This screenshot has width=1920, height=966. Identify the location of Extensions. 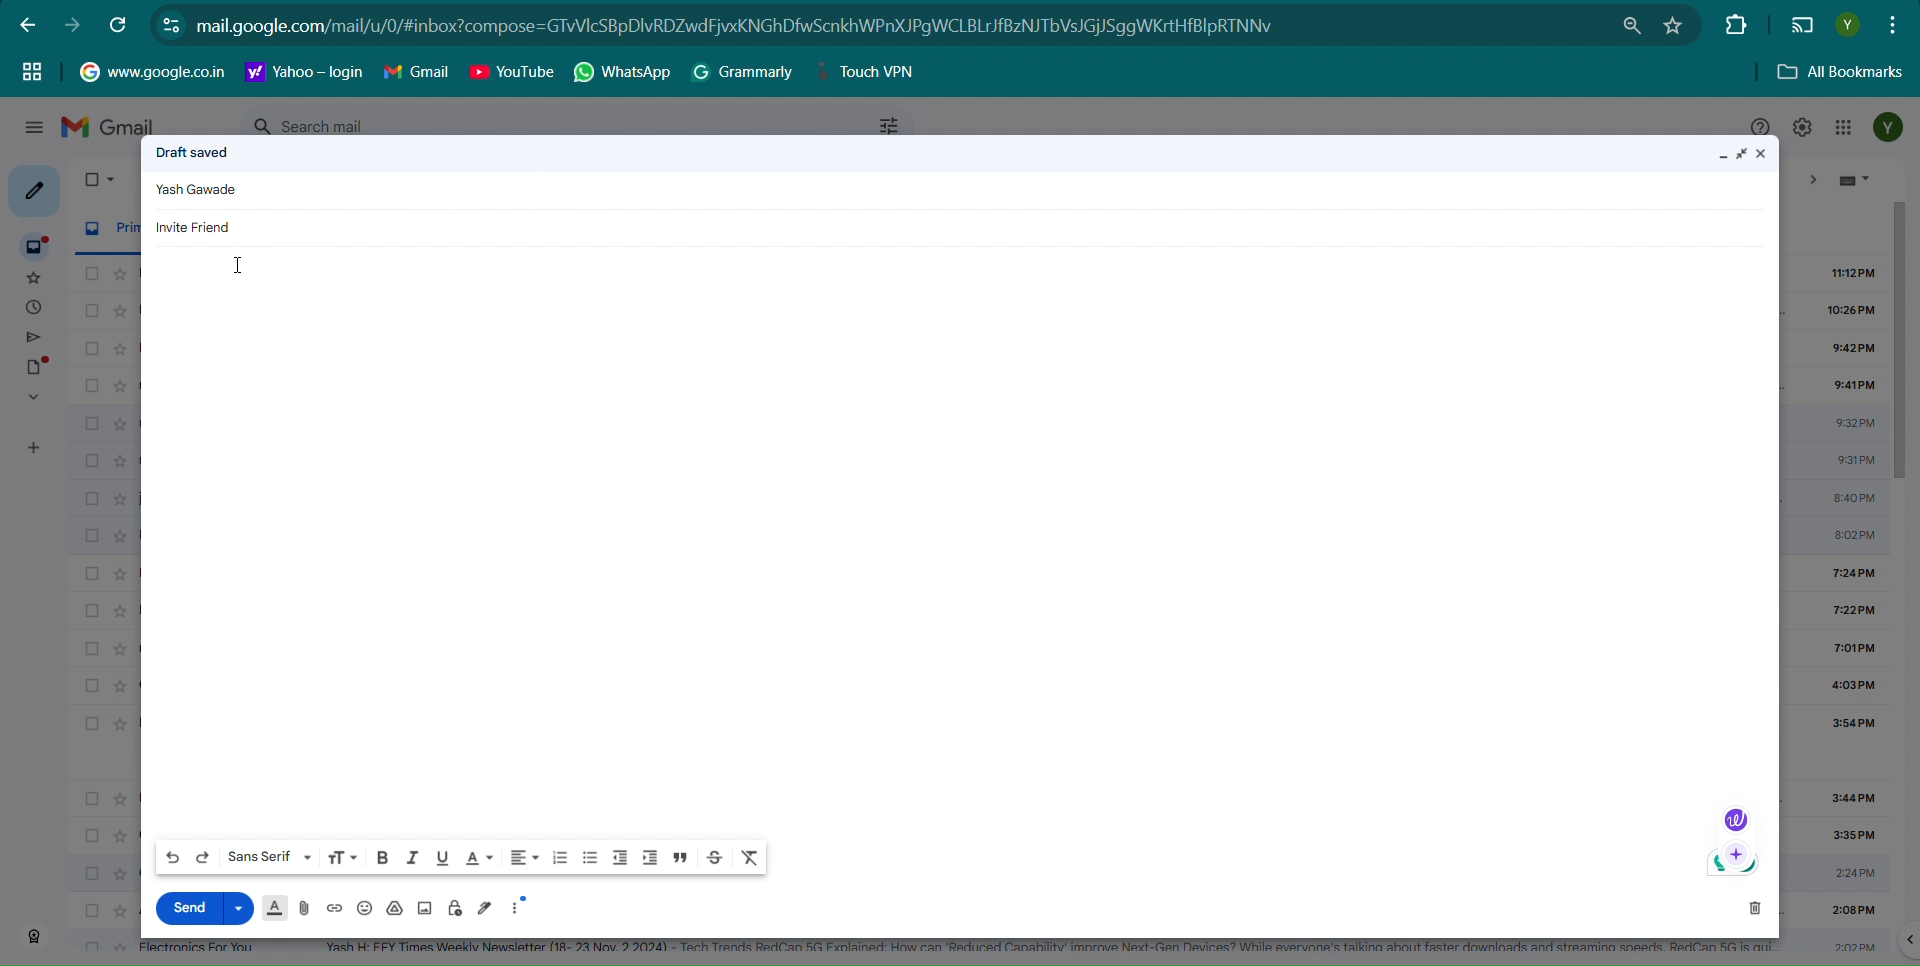
(1733, 23).